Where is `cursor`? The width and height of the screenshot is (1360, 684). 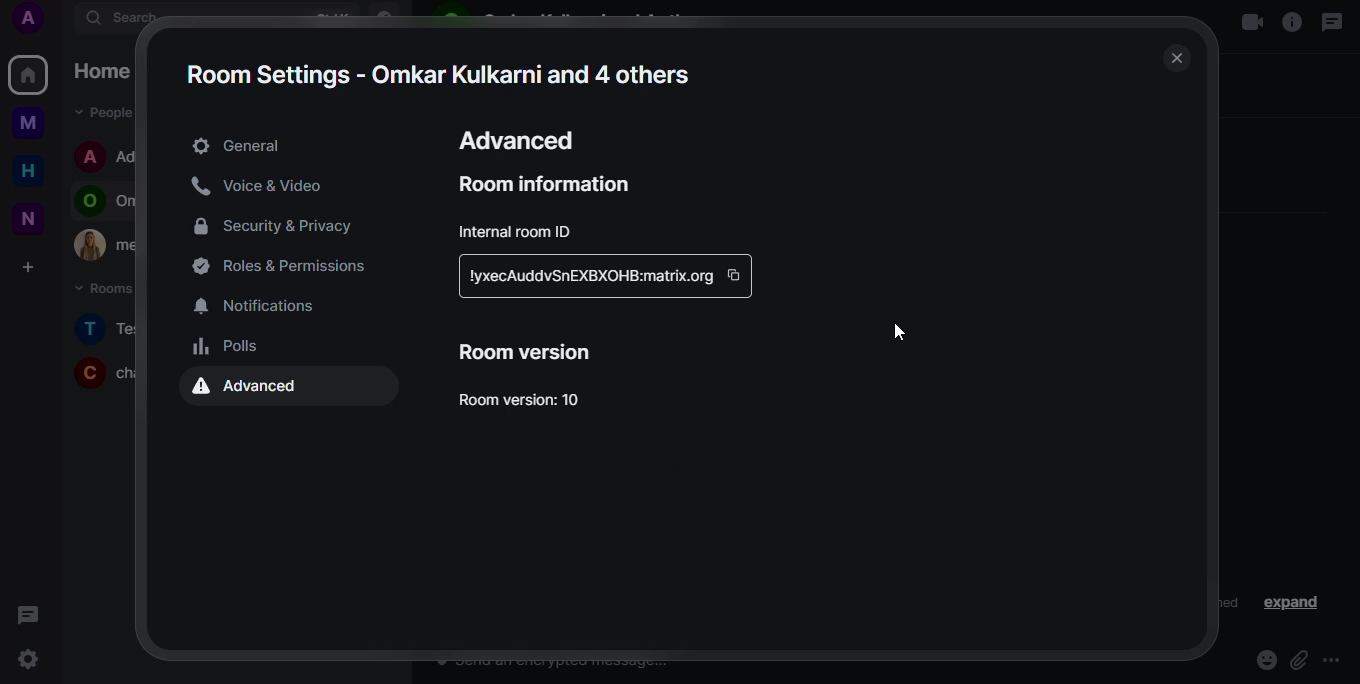 cursor is located at coordinates (890, 331).